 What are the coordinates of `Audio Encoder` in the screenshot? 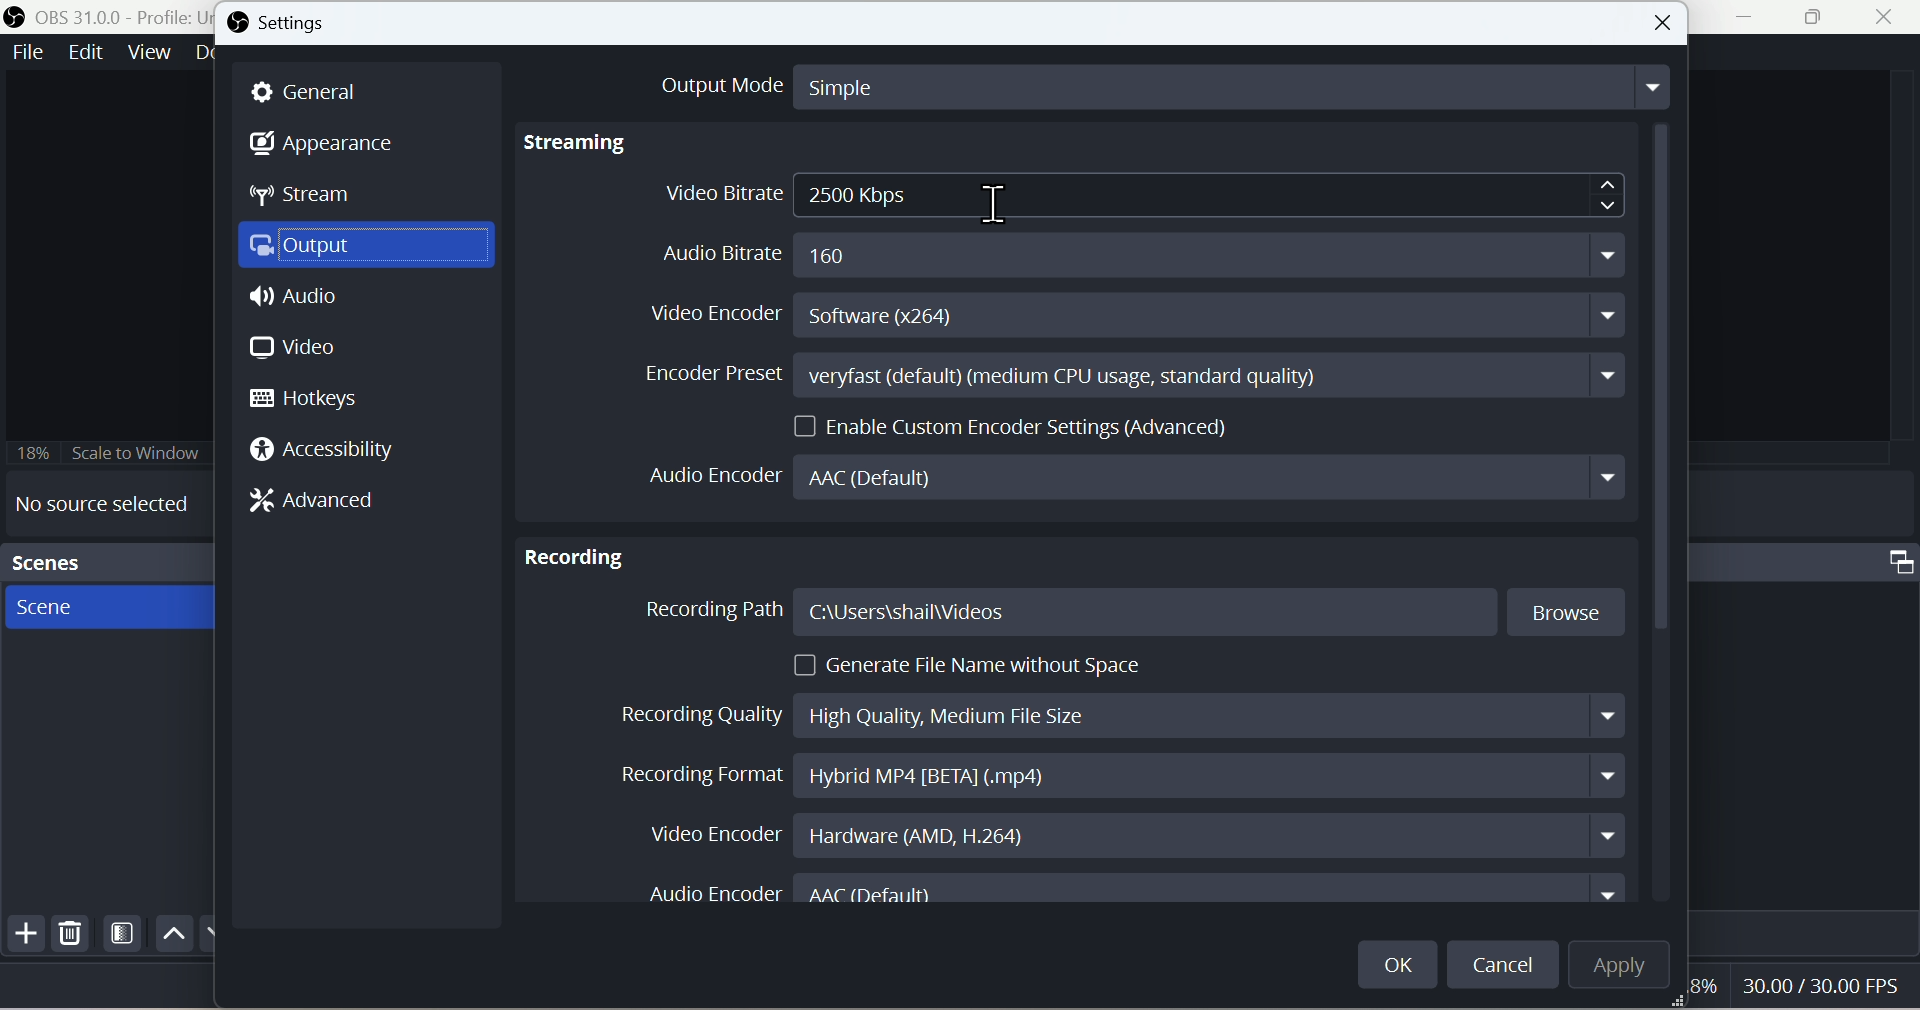 It's located at (1133, 476).